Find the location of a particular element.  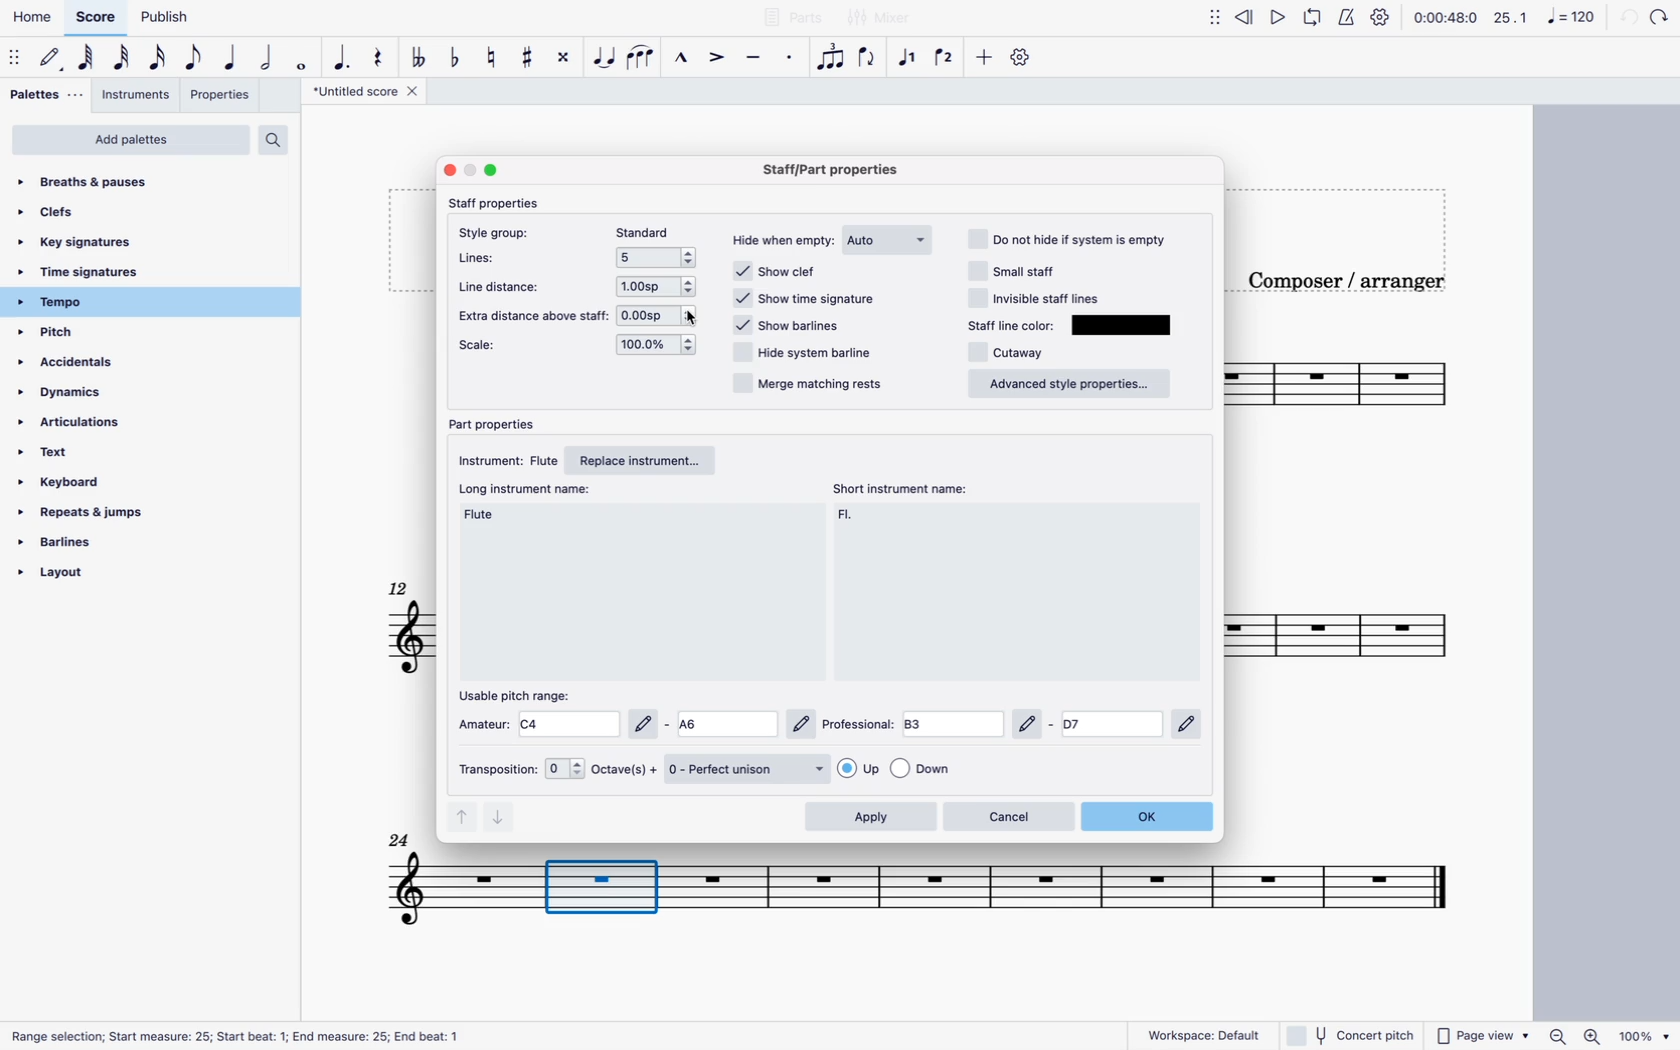

down is located at coordinates (502, 817).